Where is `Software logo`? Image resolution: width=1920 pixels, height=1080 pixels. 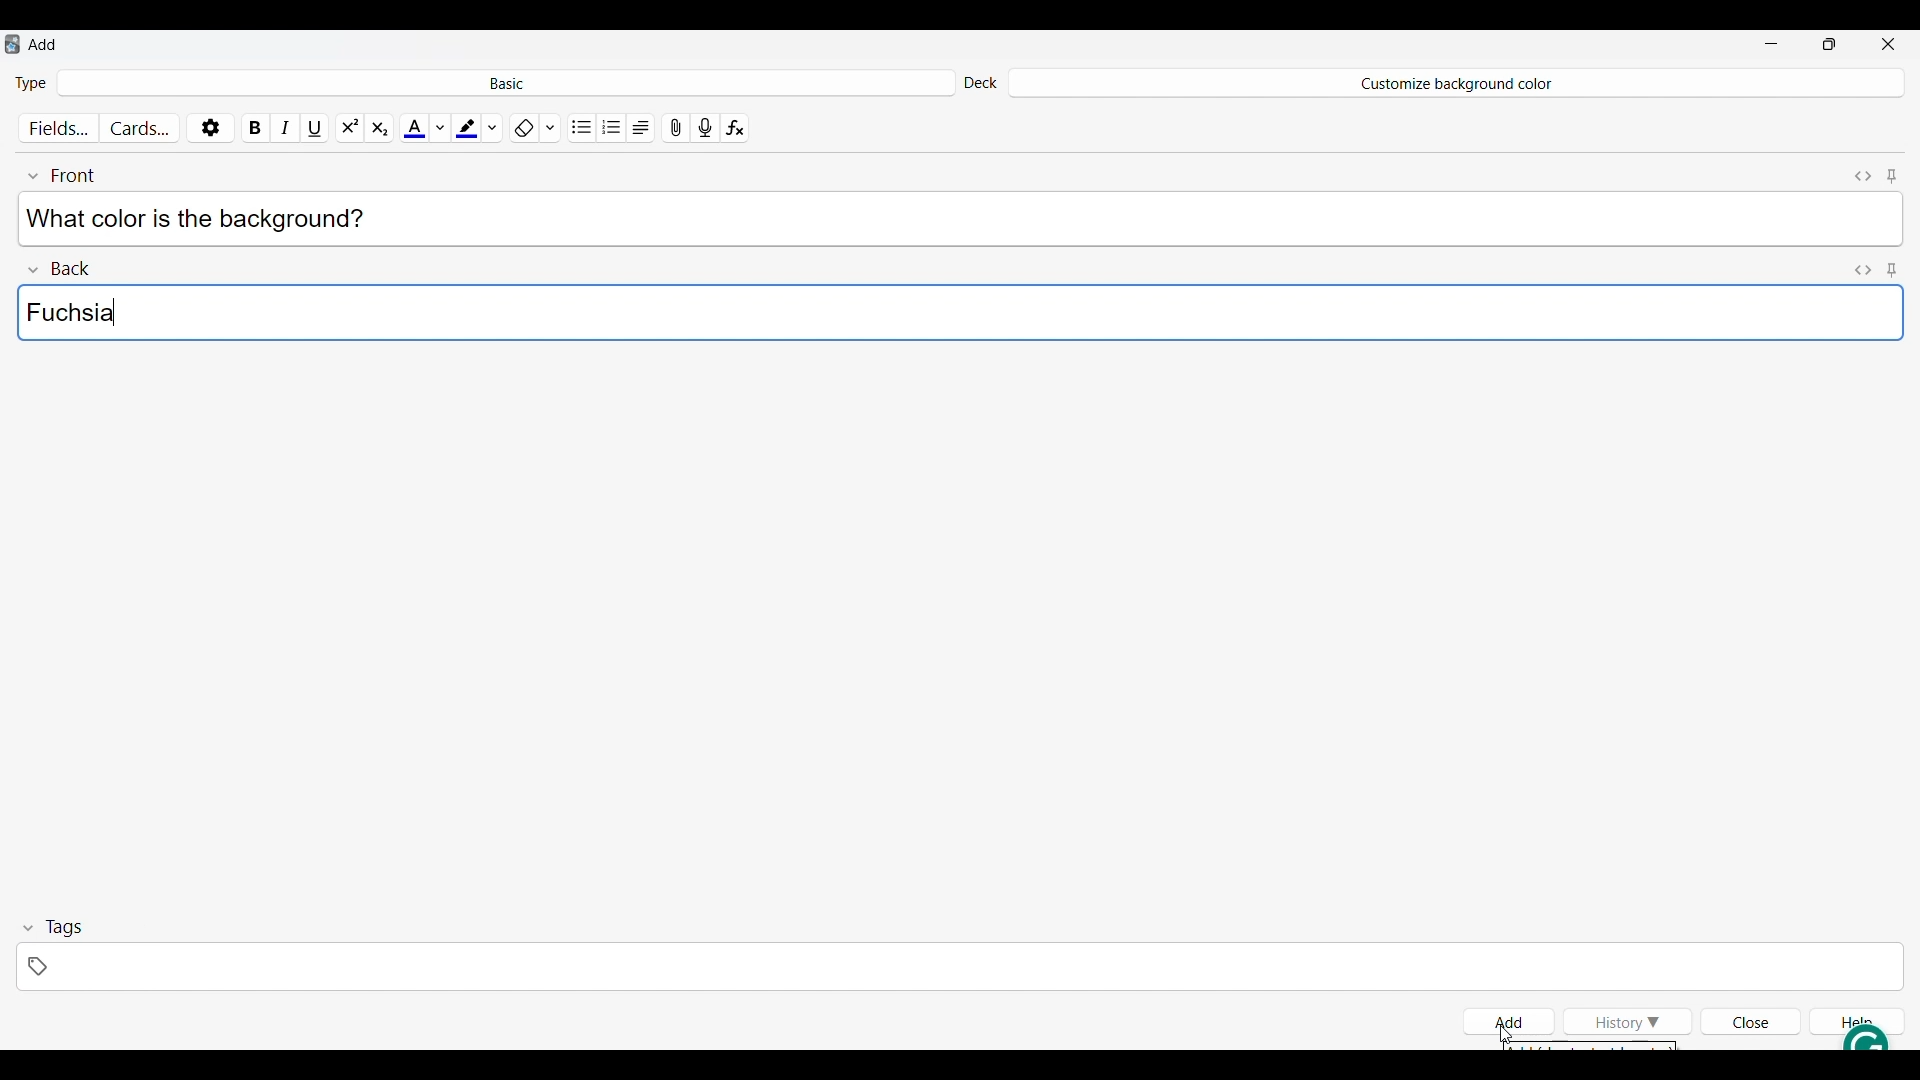
Software logo is located at coordinates (12, 44).